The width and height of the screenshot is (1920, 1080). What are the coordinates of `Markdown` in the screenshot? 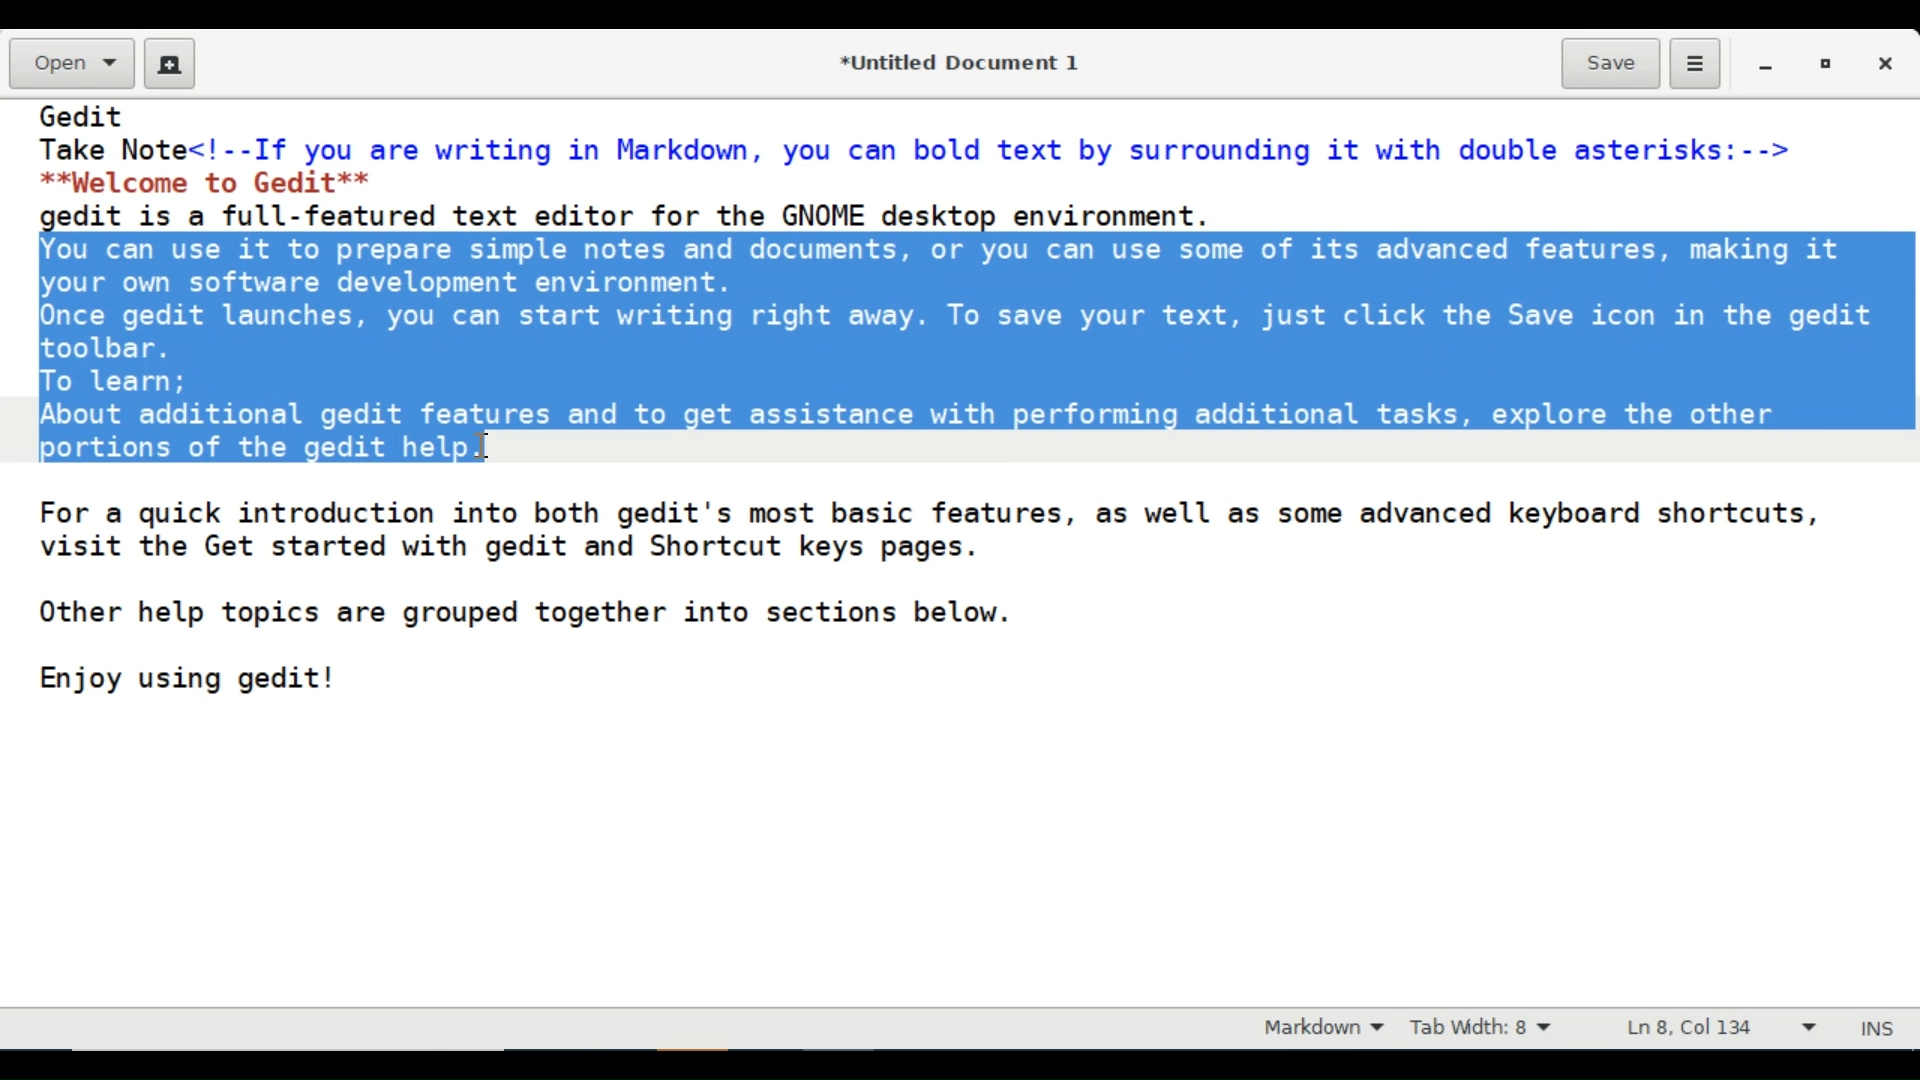 It's located at (1318, 1029).